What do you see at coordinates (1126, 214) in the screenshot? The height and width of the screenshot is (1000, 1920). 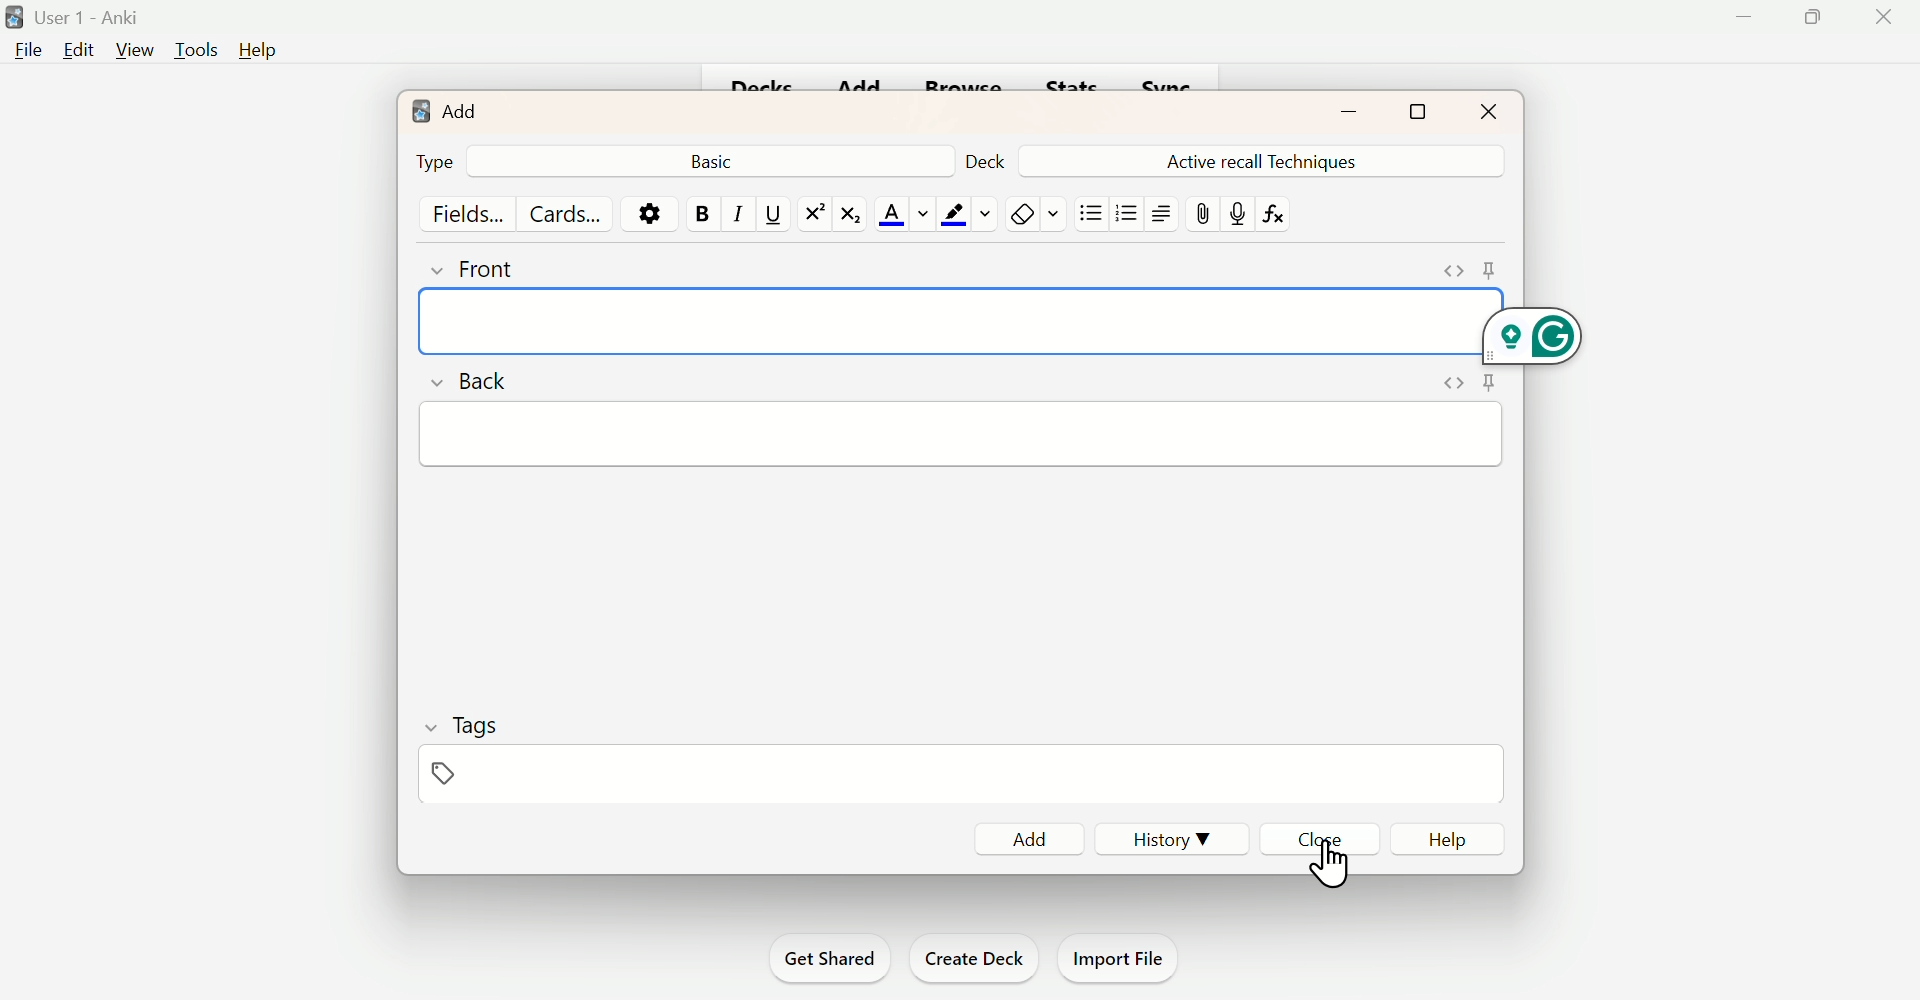 I see `Organised List` at bounding box center [1126, 214].